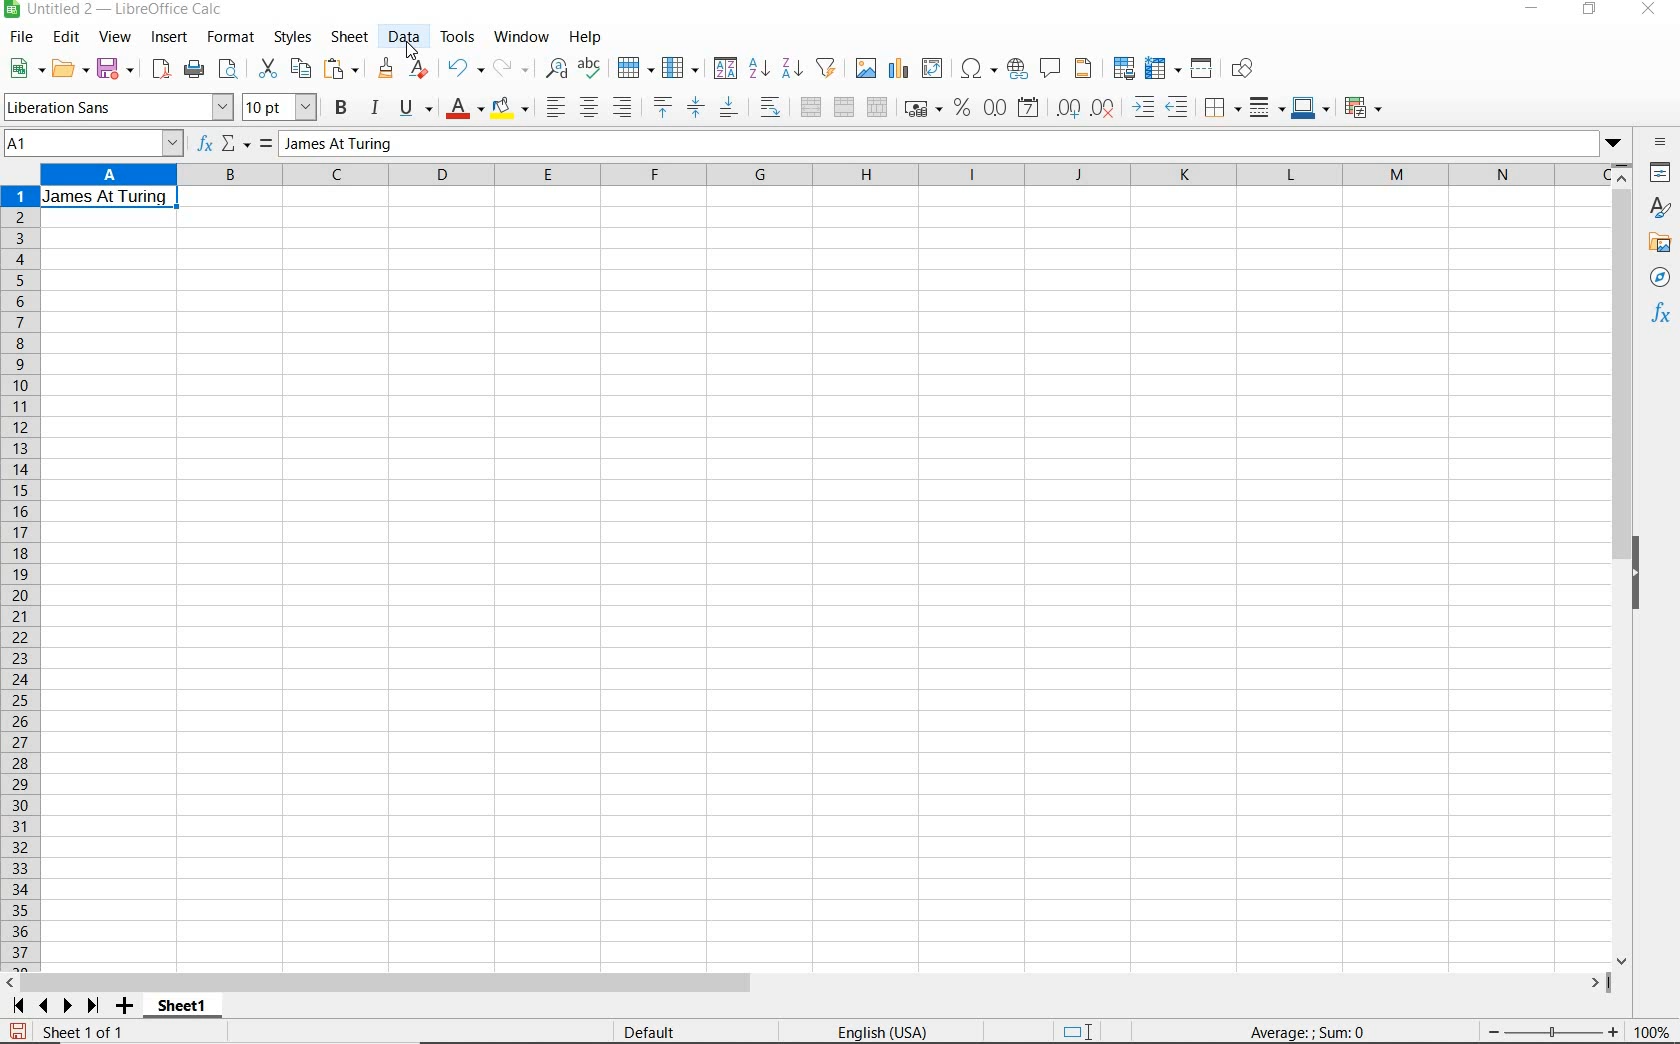 This screenshot has width=1680, height=1044. What do you see at coordinates (300, 69) in the screenshot?
I see `copy` at bounding box center [300, 69].